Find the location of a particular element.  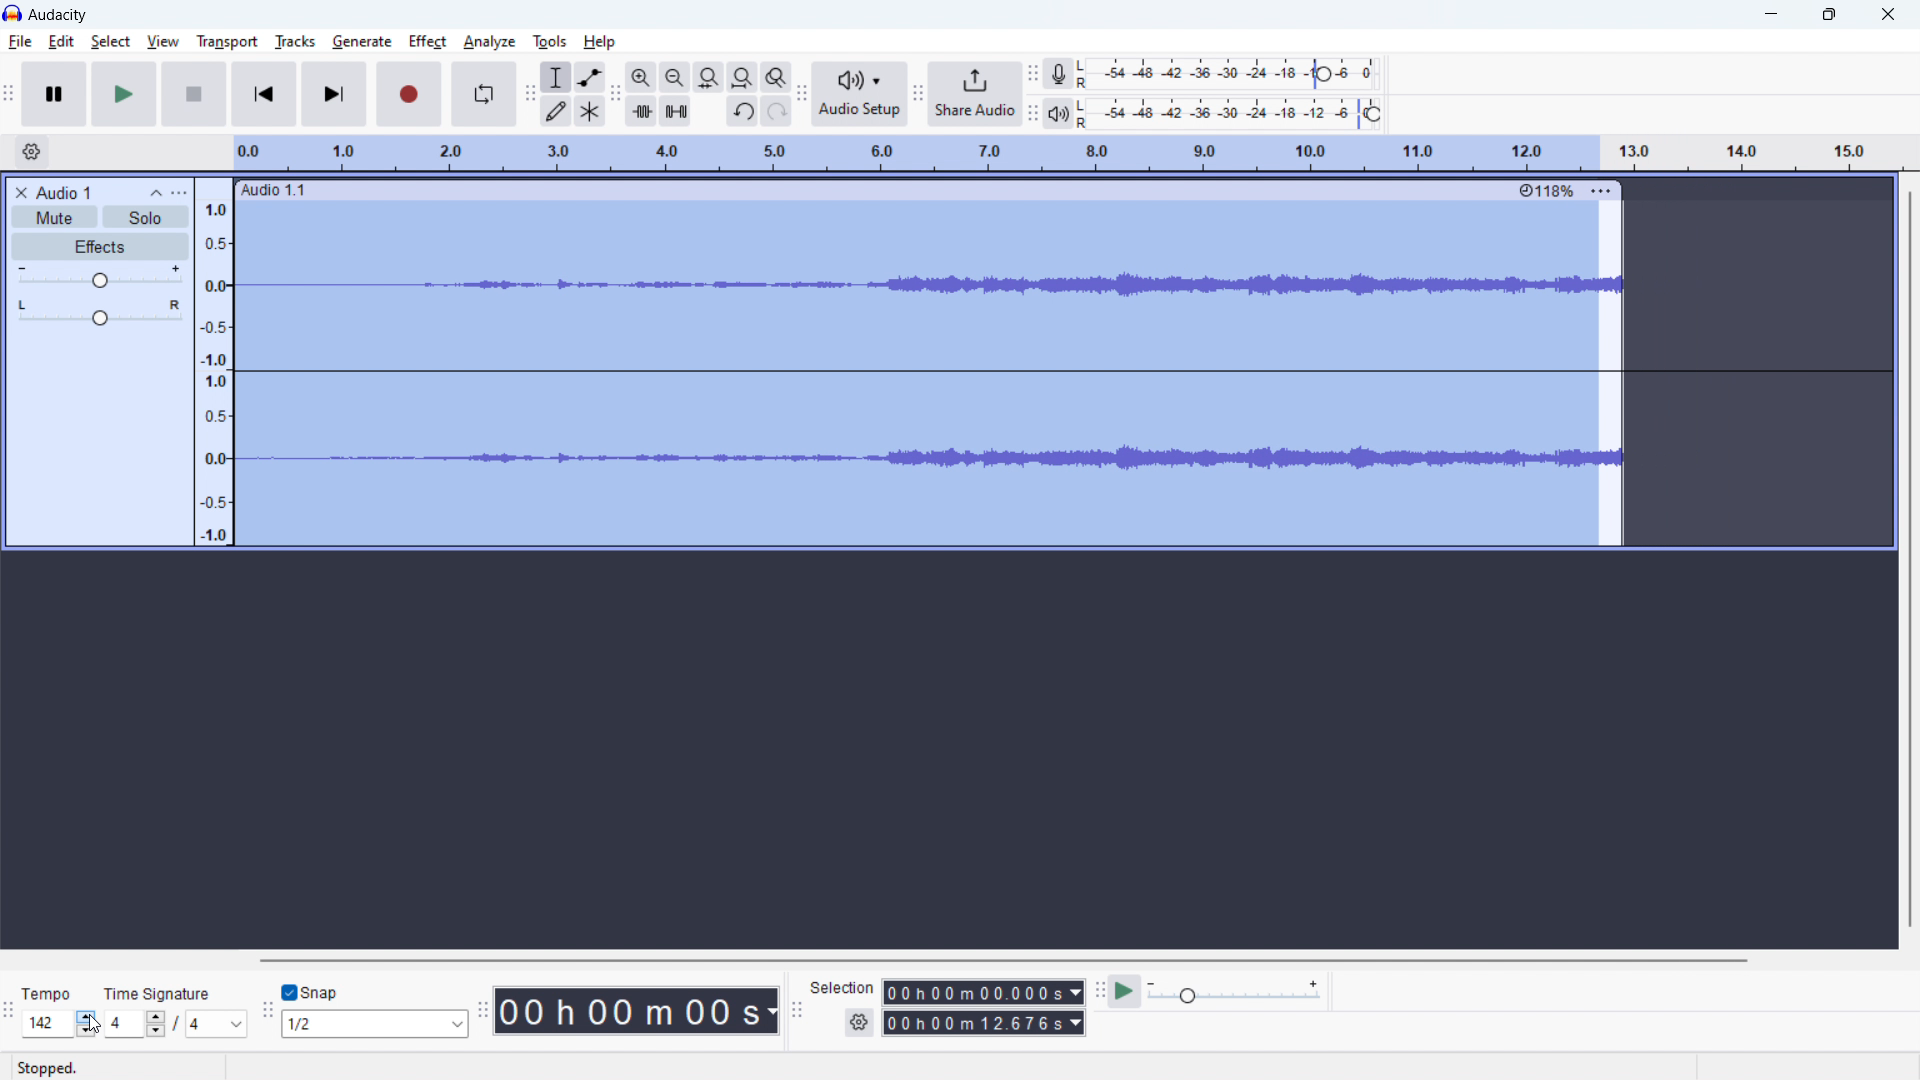

play is located at coordinates (124, 95).